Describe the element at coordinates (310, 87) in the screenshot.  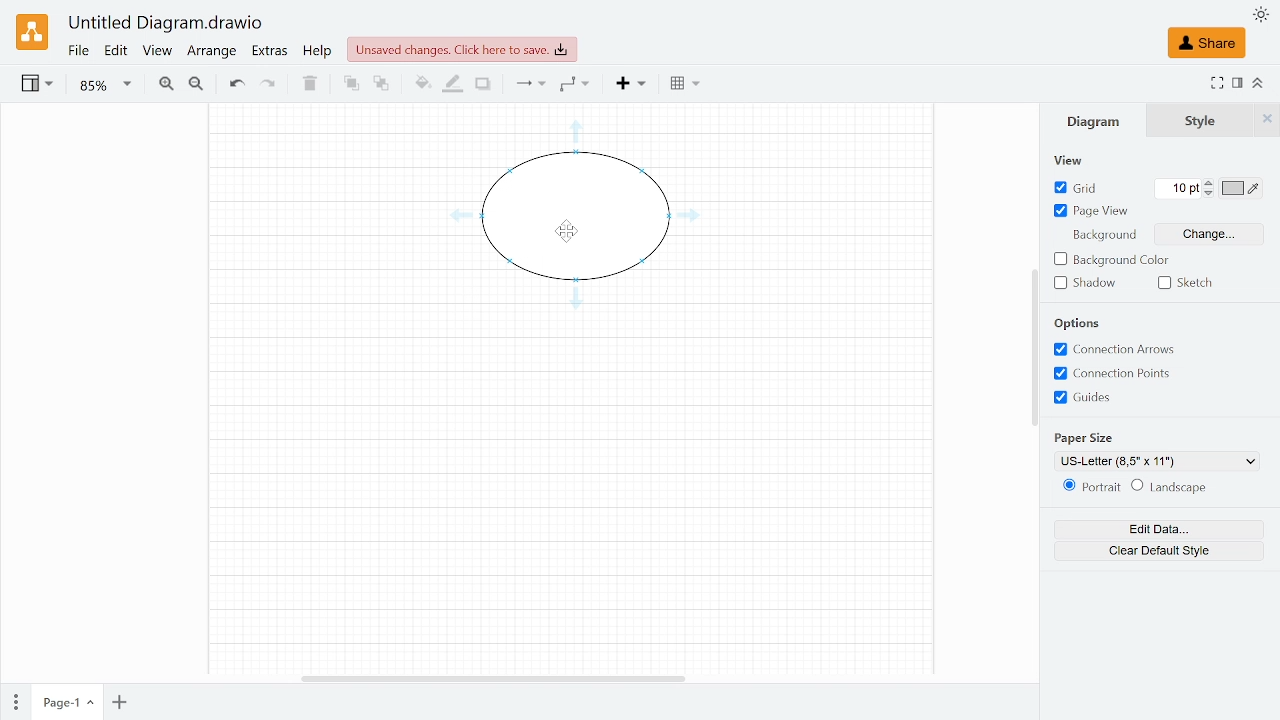
I see `Delete` at that location.